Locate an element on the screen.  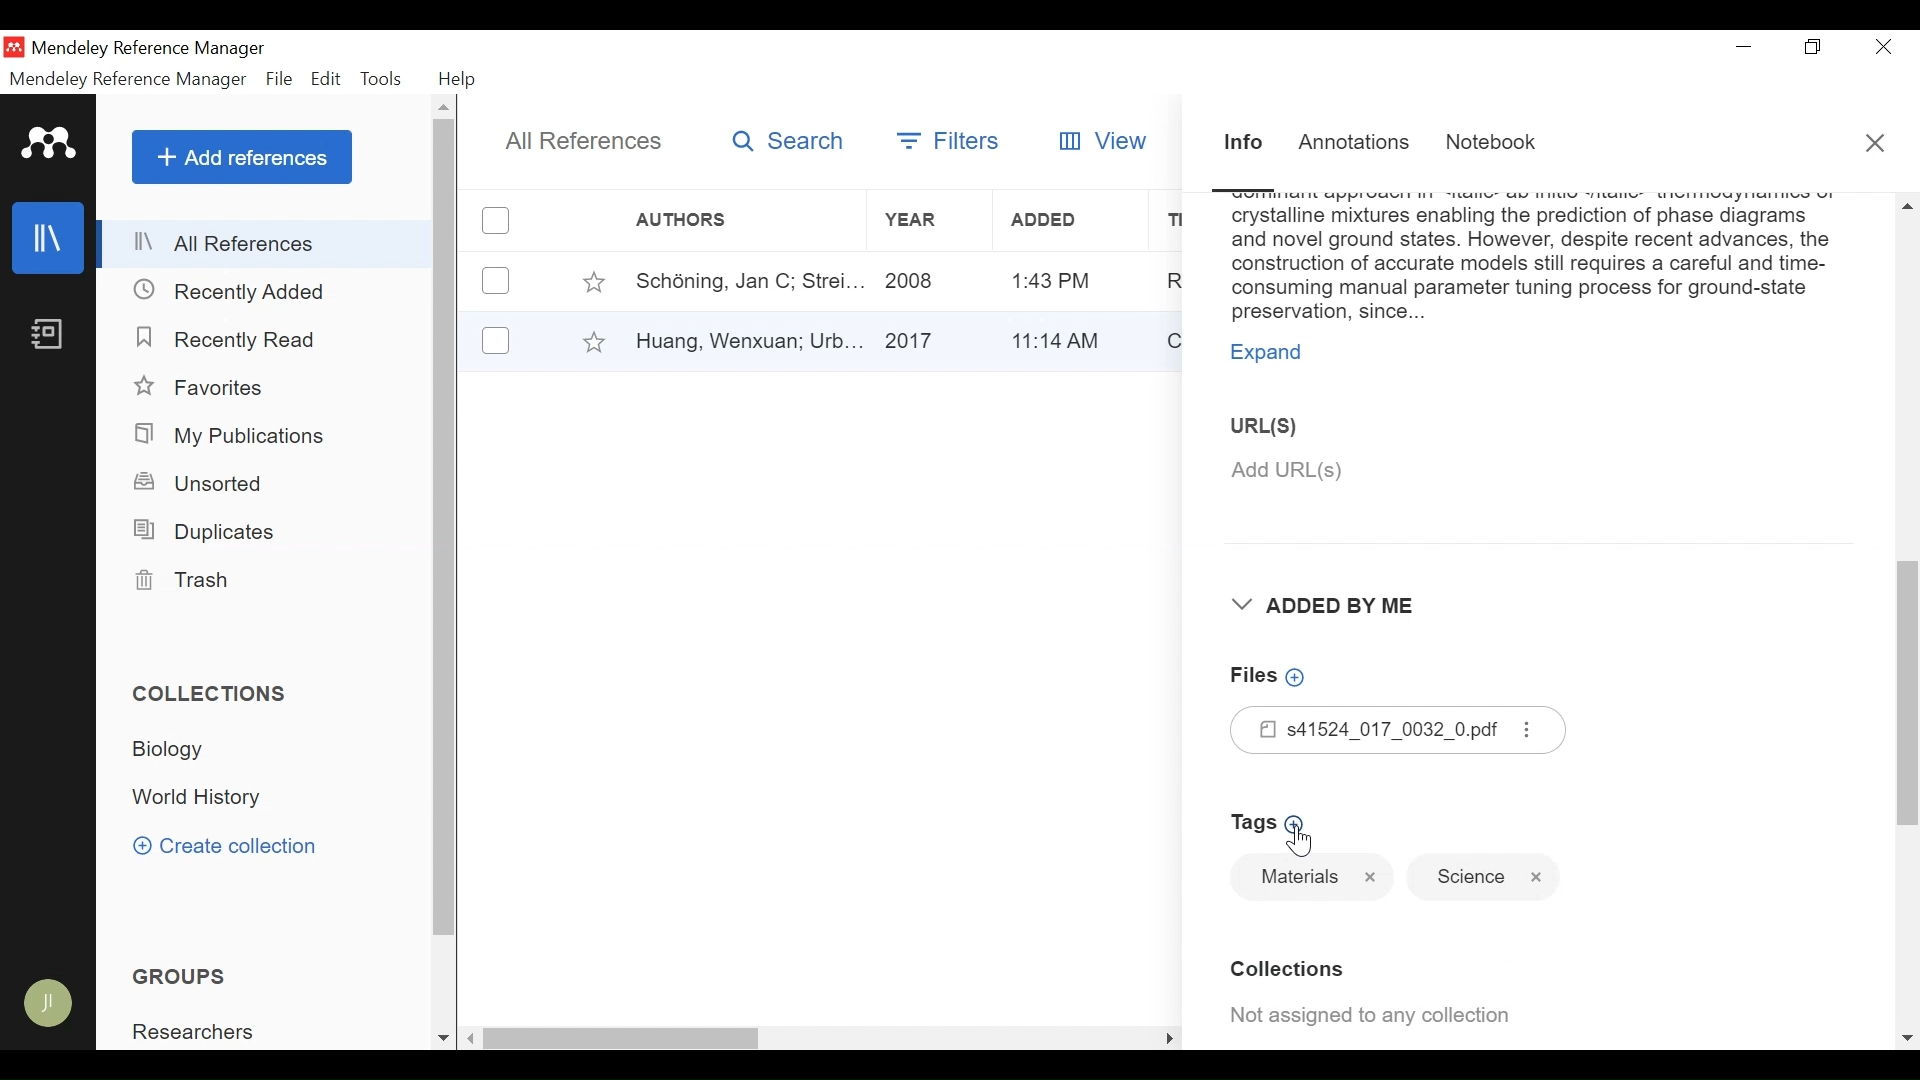
Notebook is located at coordinates (1496, 143).